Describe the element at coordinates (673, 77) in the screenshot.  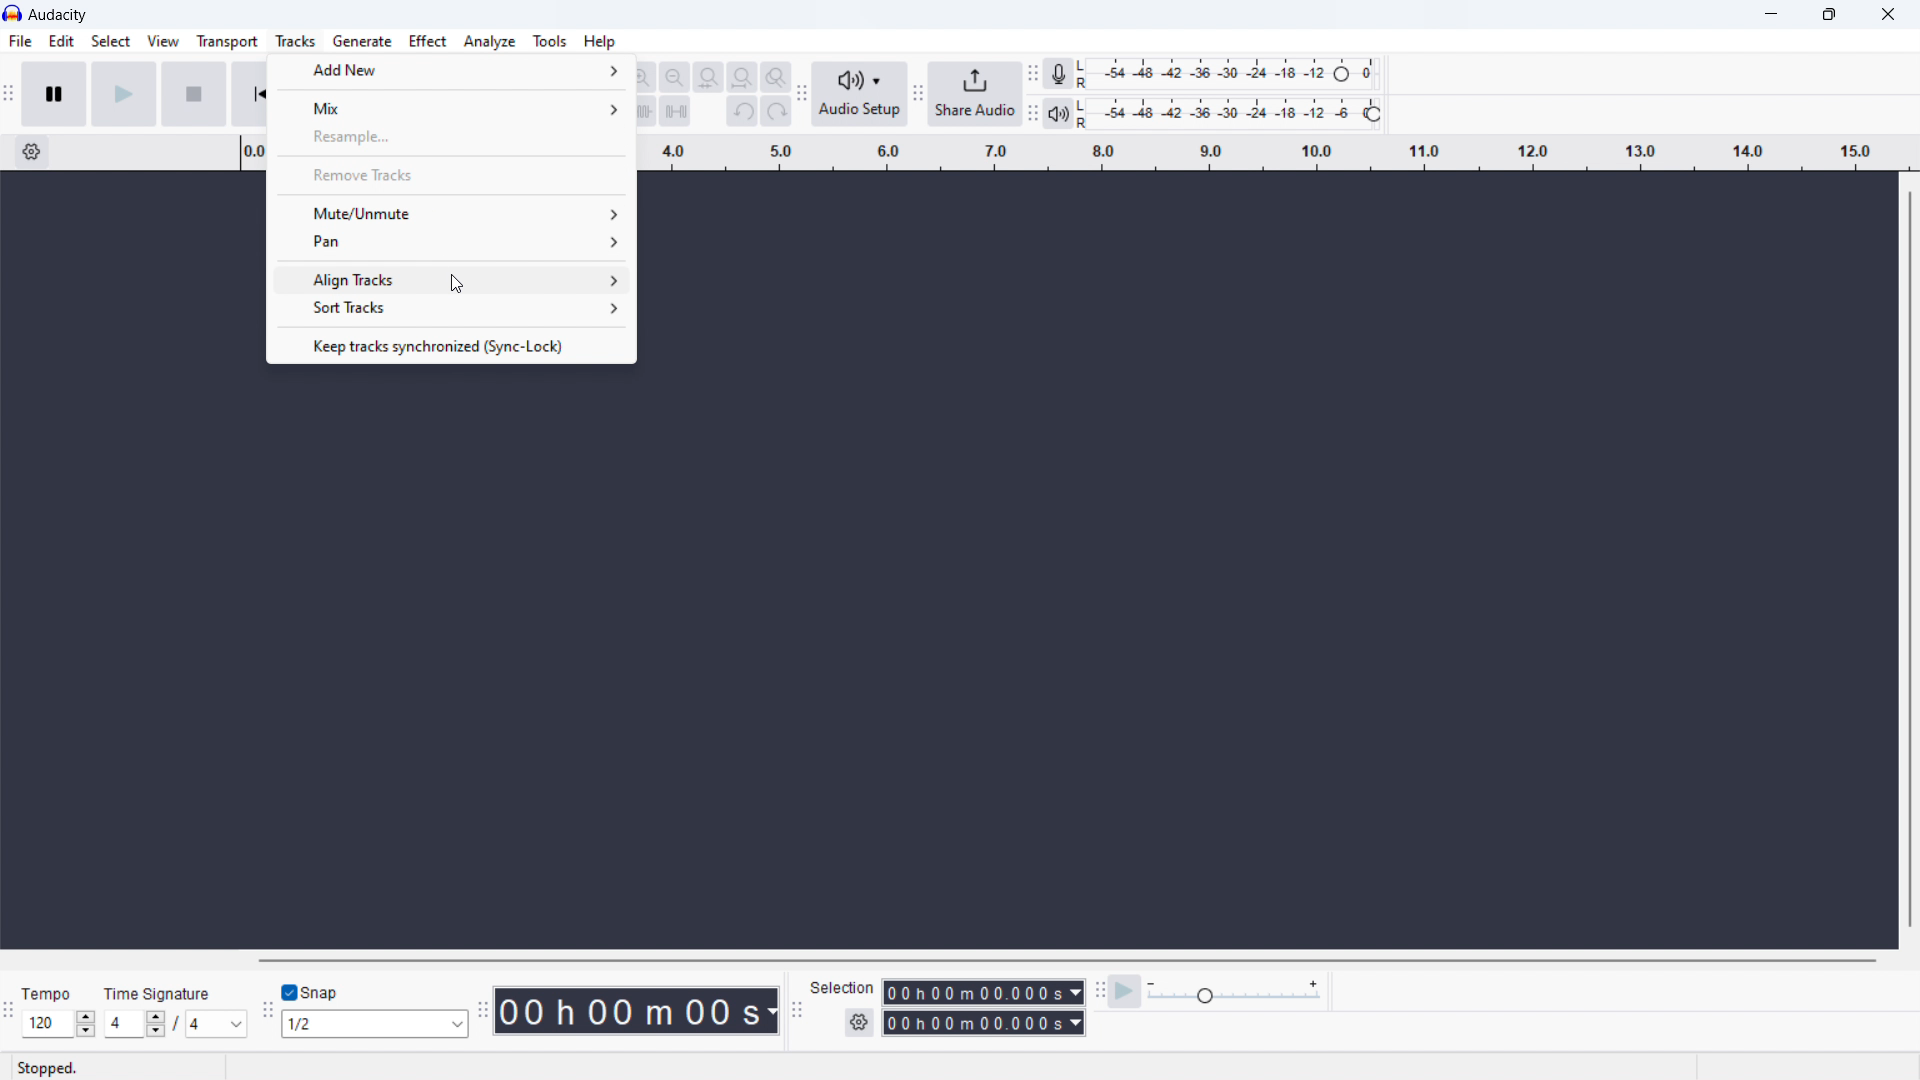
I see `zoom out` at that location.